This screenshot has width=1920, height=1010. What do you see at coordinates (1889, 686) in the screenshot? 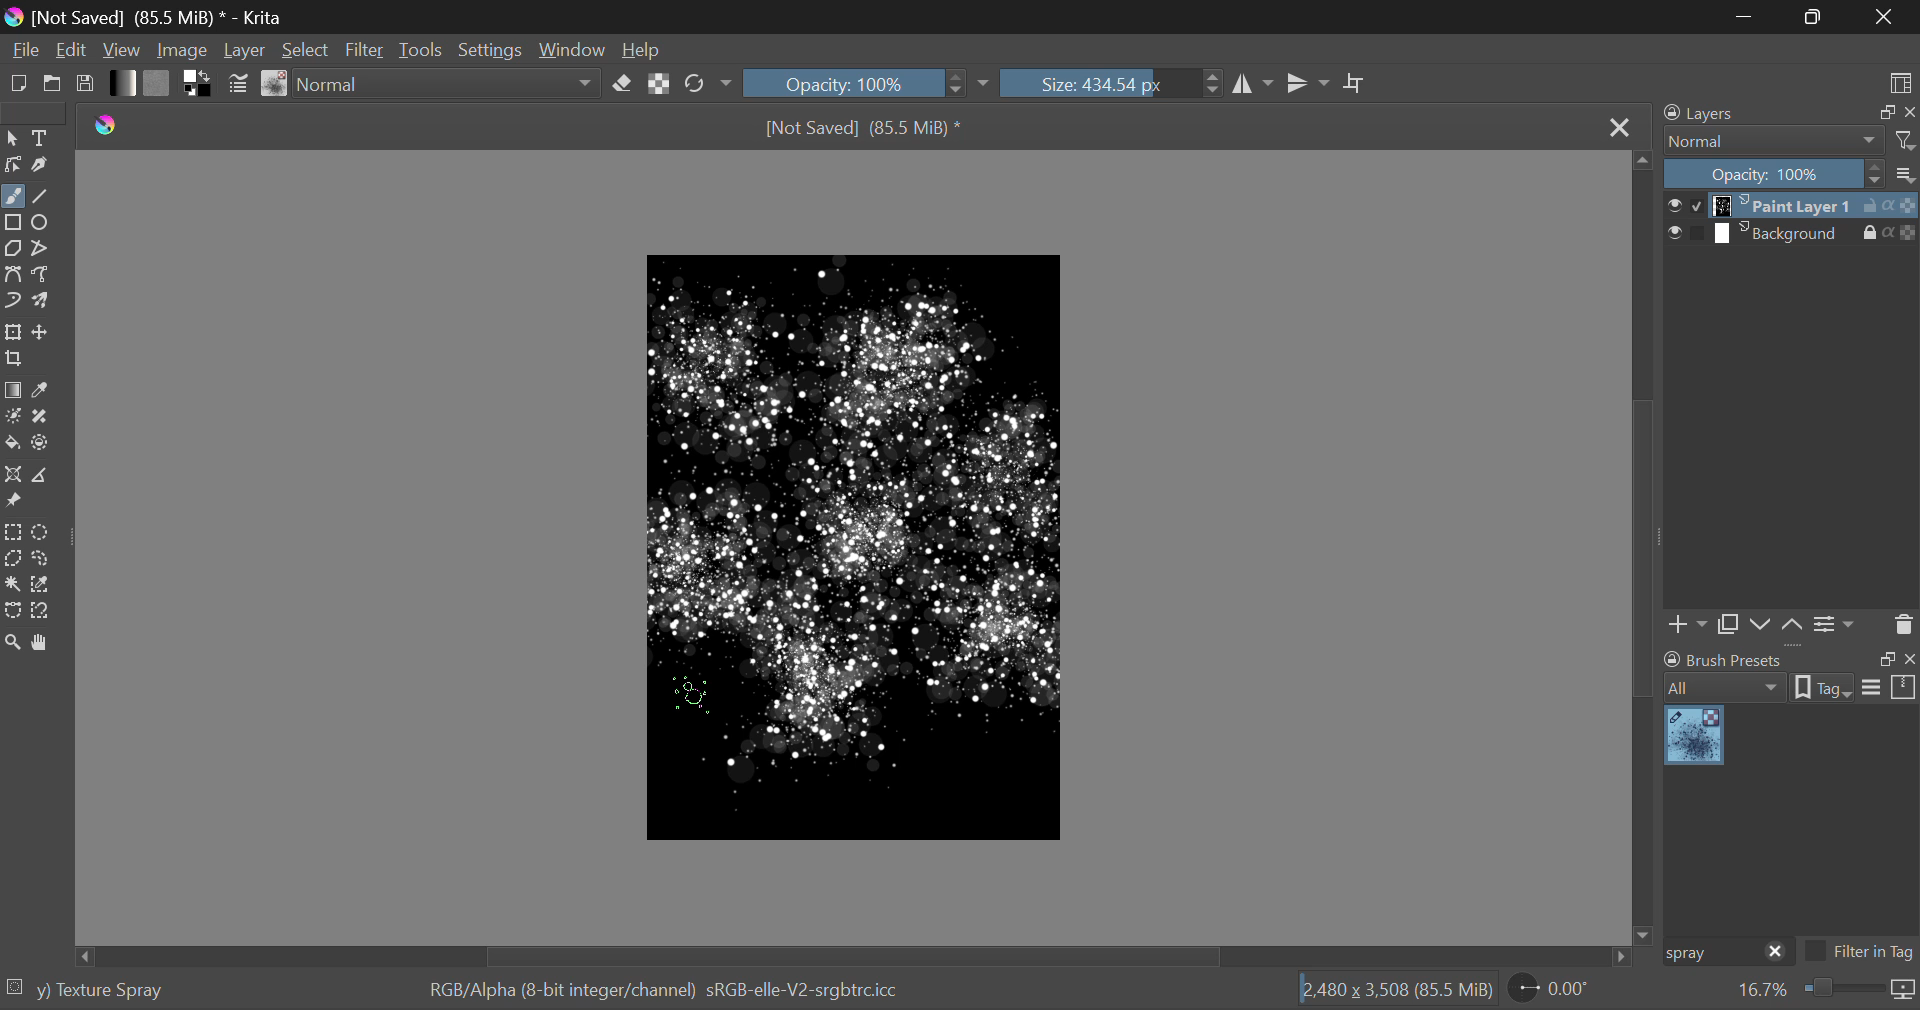
I see `options` at bounding box center [1889, 686].